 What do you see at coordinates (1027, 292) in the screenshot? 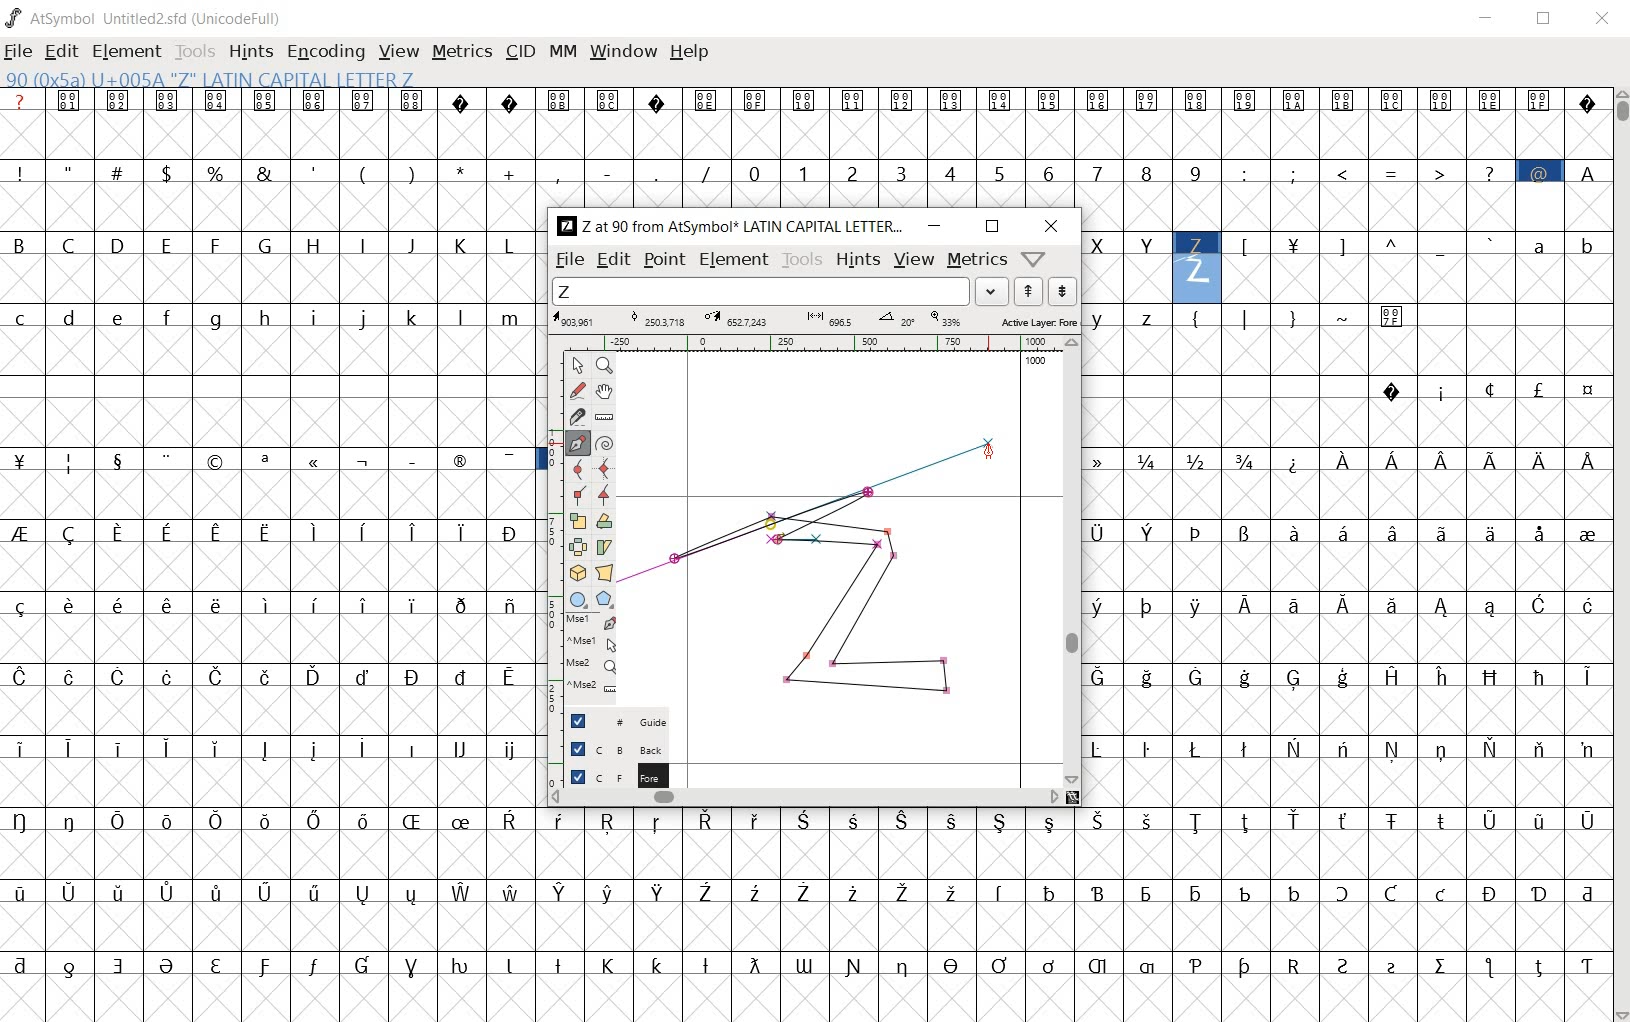
I see `show the next word on the list` at bounding box center [1027, 292].